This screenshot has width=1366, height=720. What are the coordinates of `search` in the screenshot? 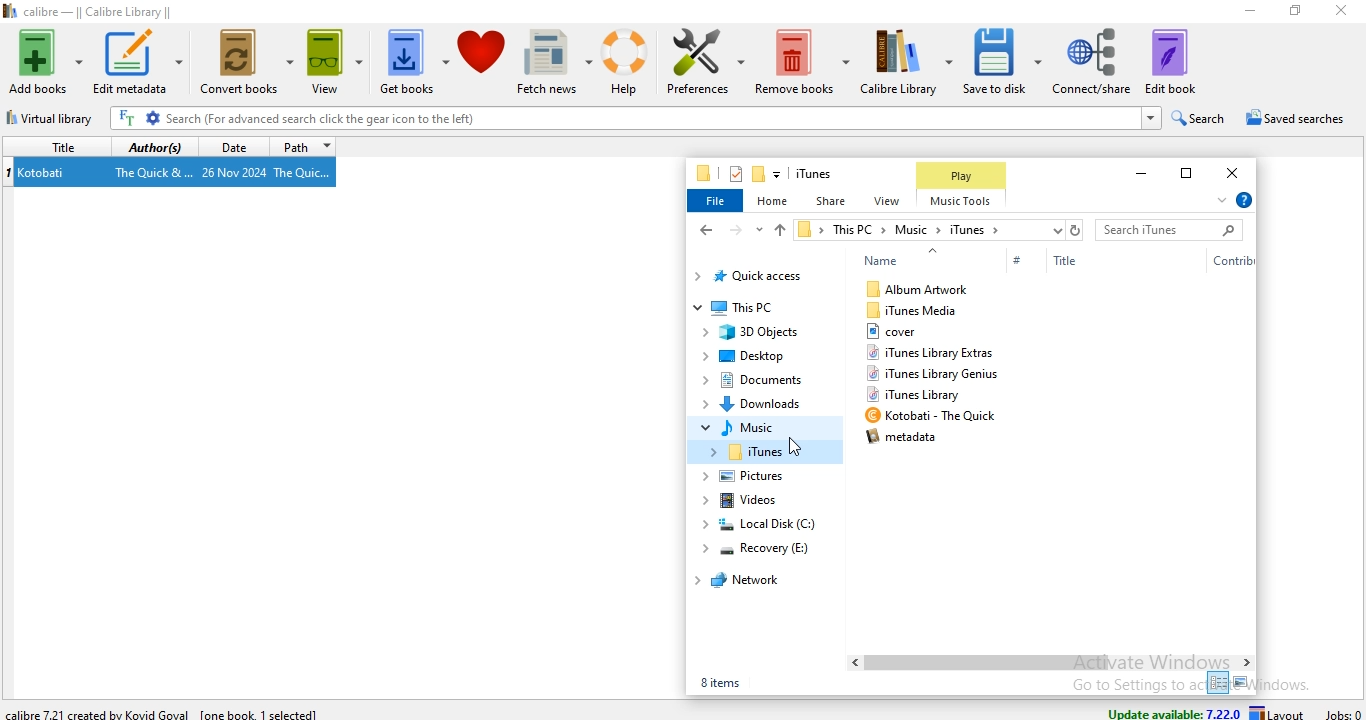 It's located at (1199, 116).